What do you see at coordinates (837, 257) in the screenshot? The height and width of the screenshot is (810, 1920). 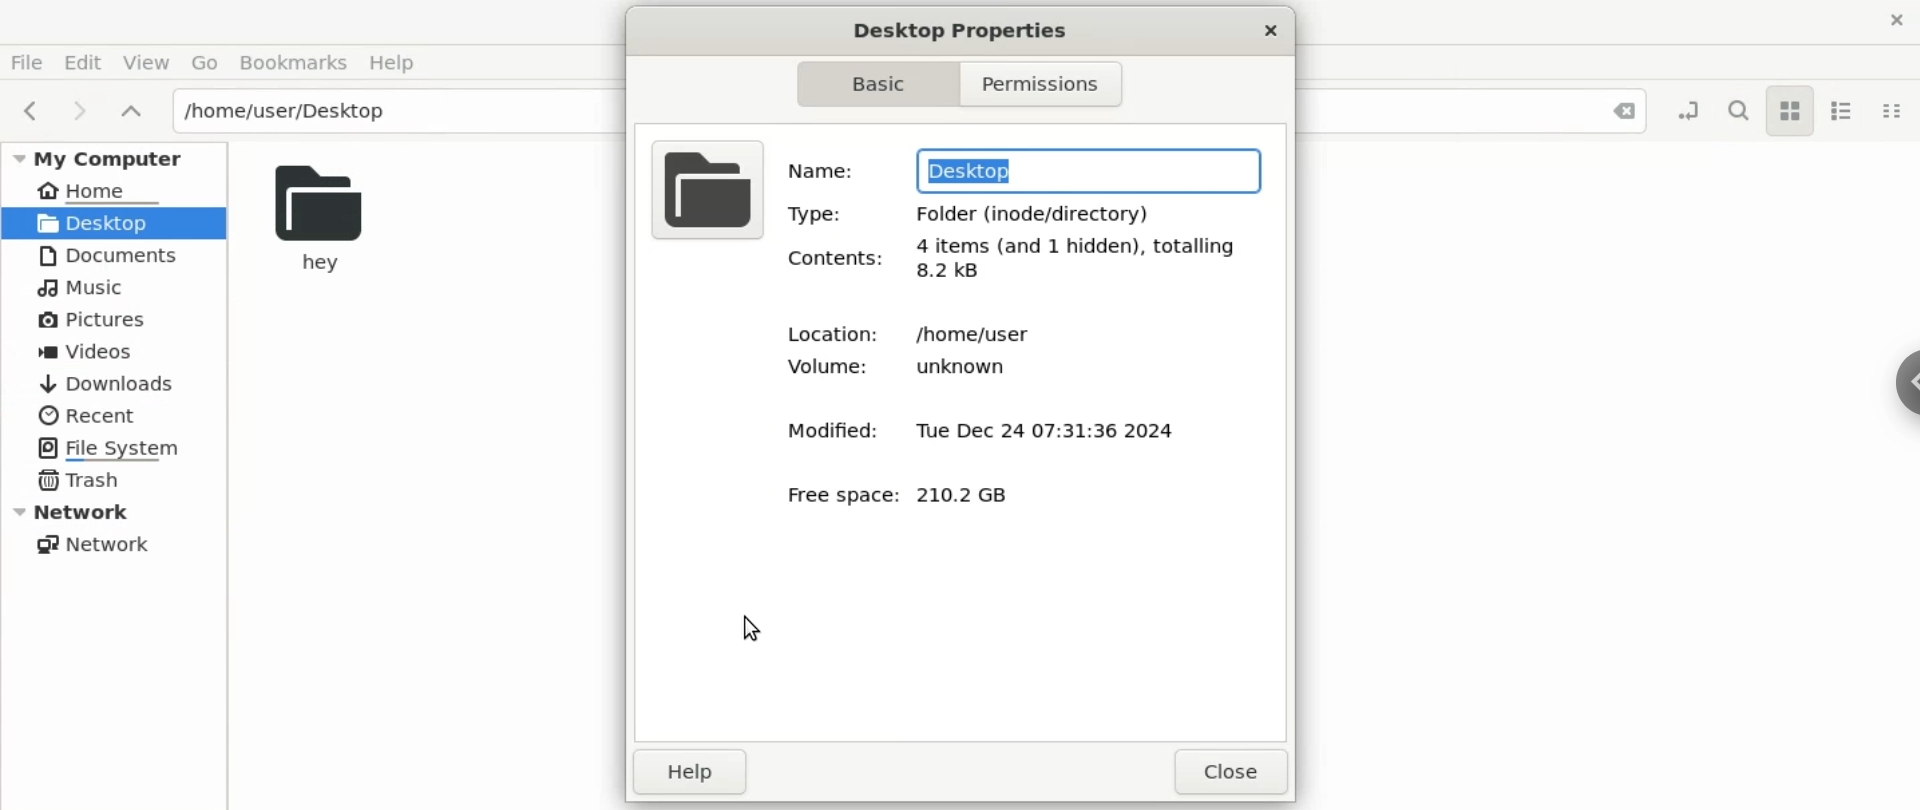 I see `contents` at bounding box center [837, 257].